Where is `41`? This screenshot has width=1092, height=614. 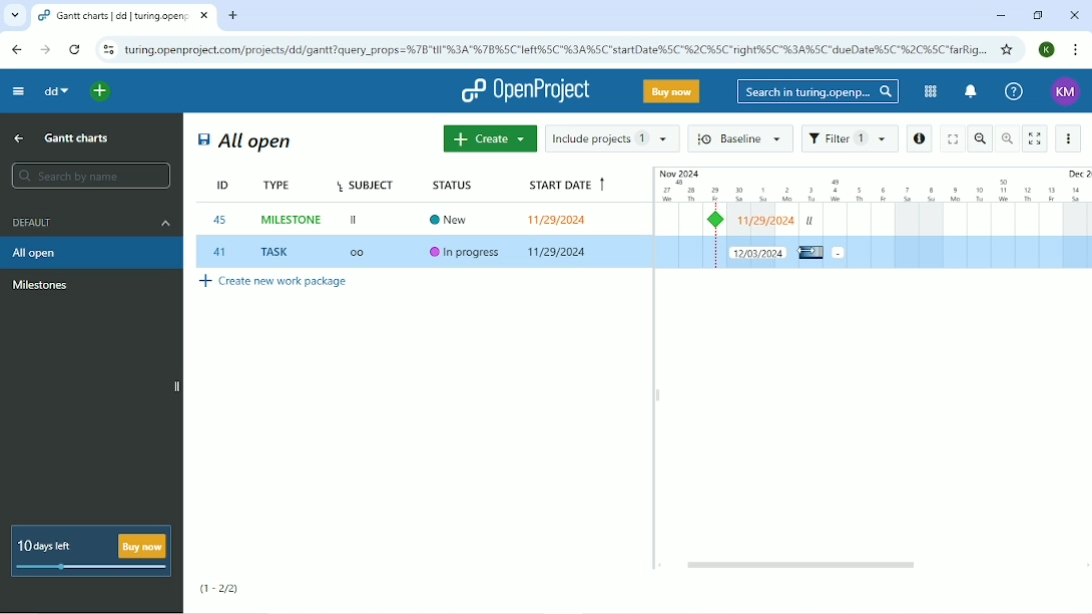 41 is located at coordinates (220, 252).